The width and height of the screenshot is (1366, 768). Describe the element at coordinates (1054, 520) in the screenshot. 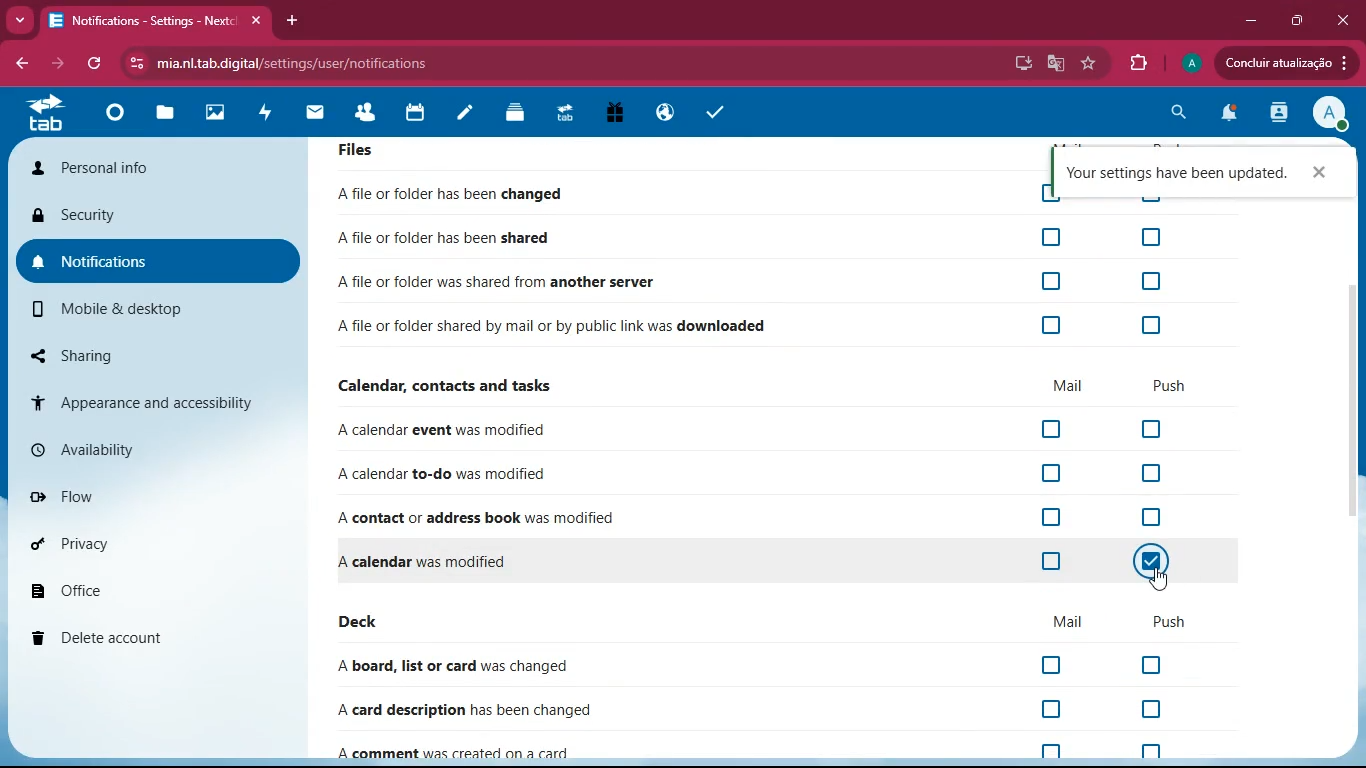

I see `off` at that location.